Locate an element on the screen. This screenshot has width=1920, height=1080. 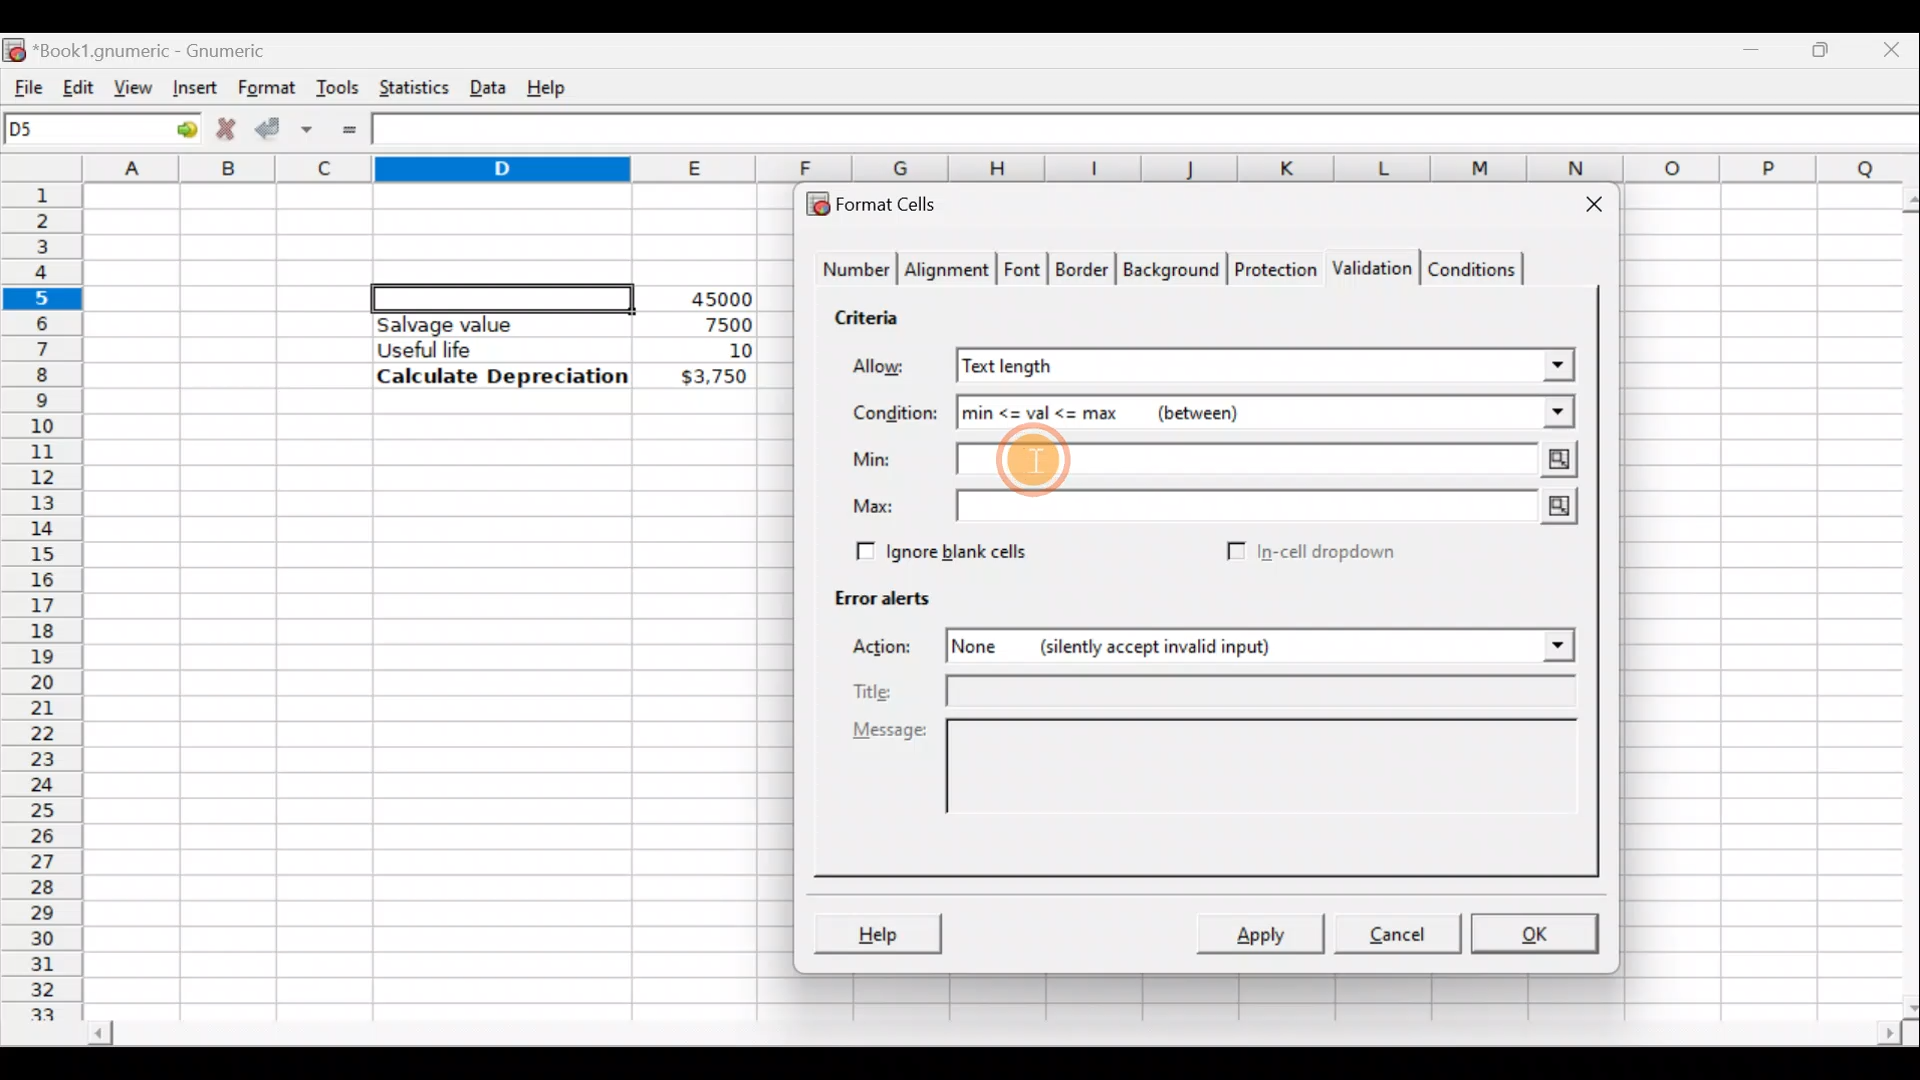
Min is located at coordinates (876, 459).